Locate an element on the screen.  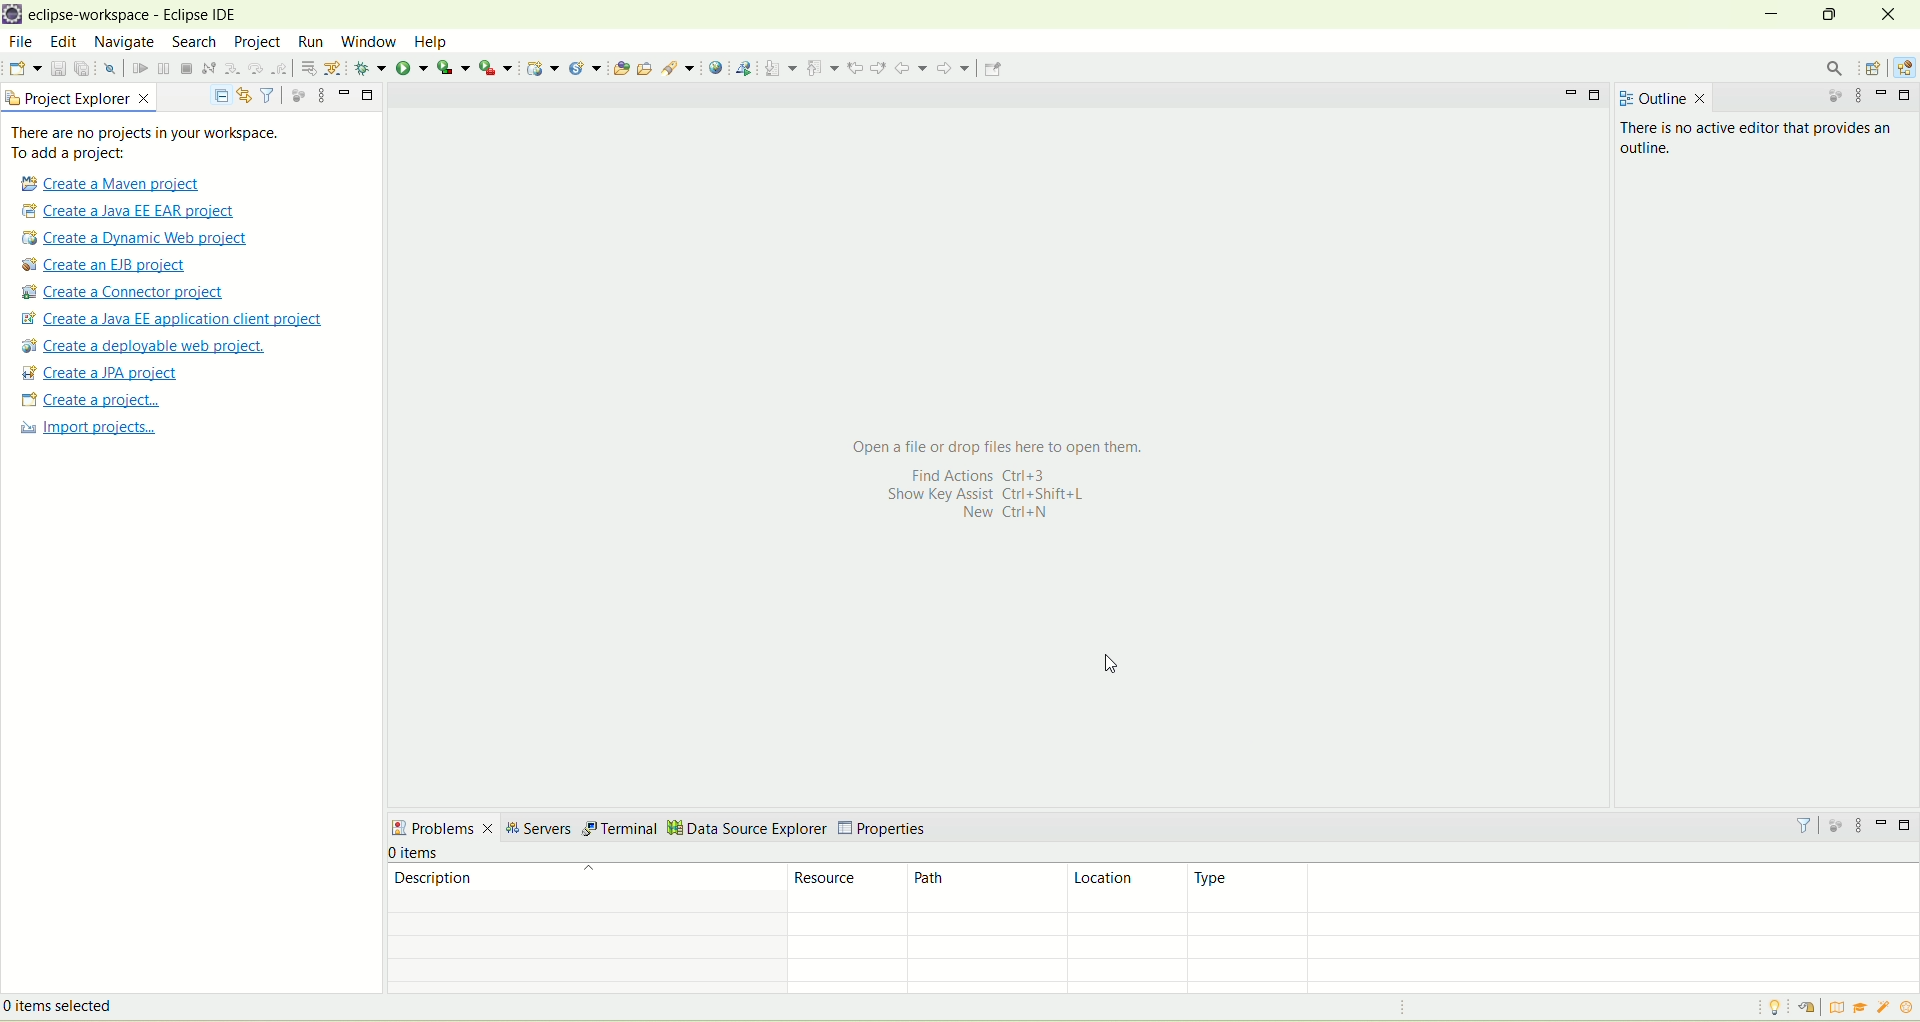
disconnect is located at coordinates (287, 68).